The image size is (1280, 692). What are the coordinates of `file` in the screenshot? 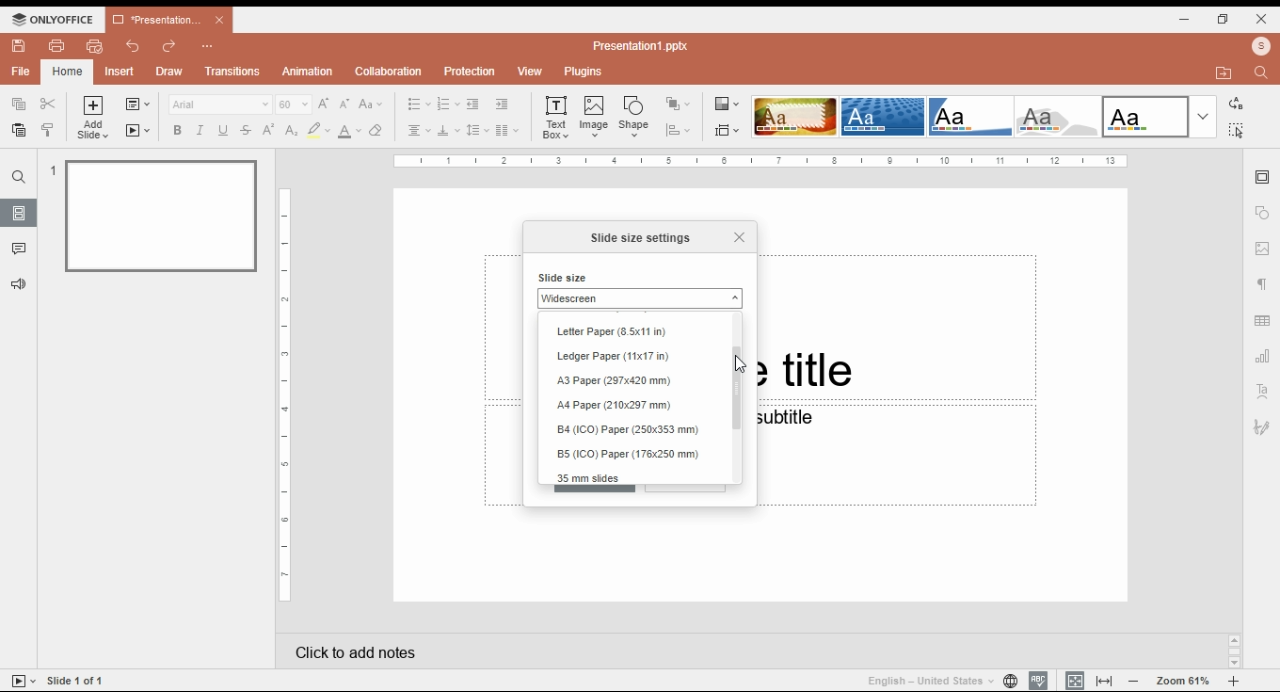 It's located at (21, 71).